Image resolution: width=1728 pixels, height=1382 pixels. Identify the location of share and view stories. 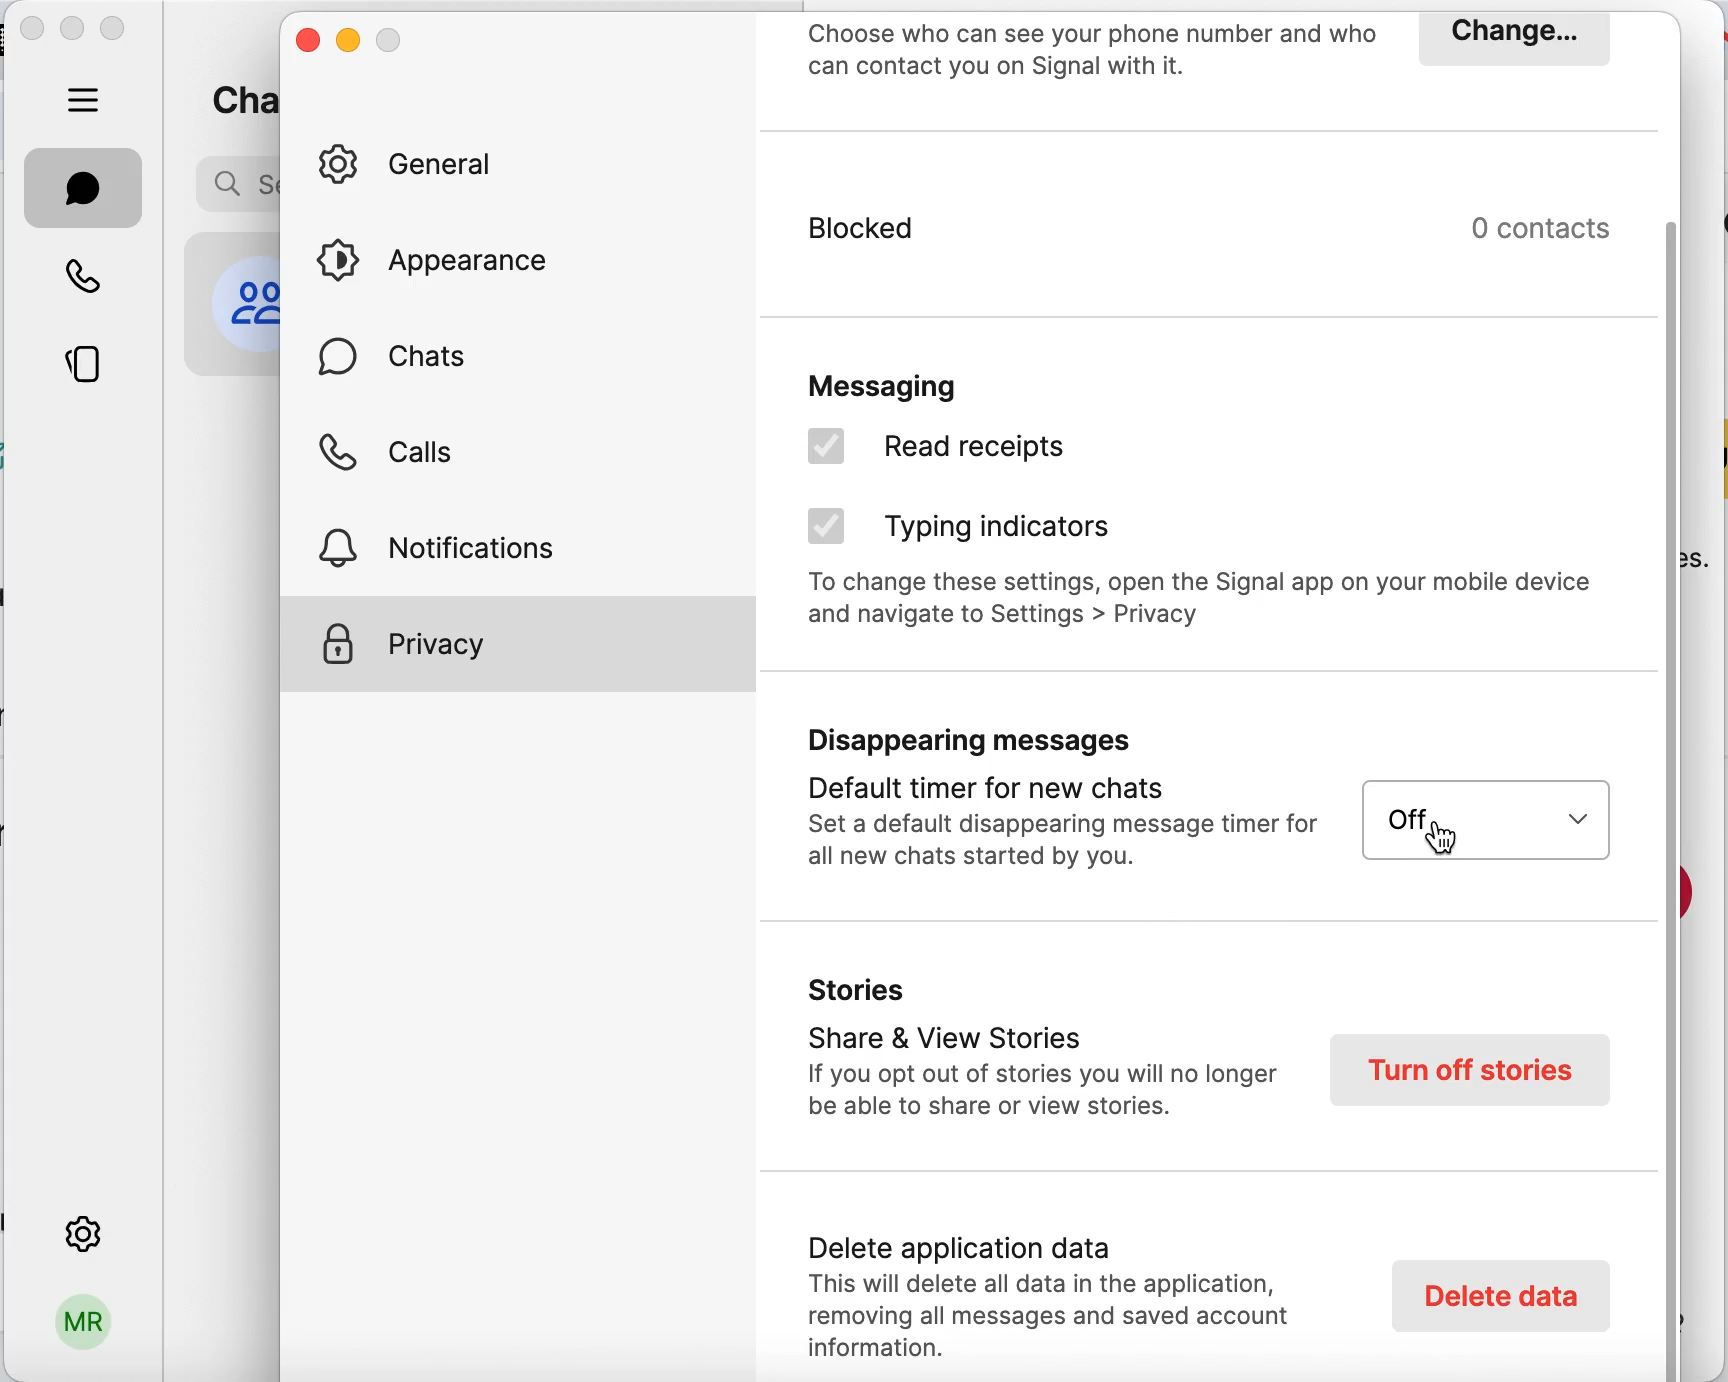
(1040, 1054).